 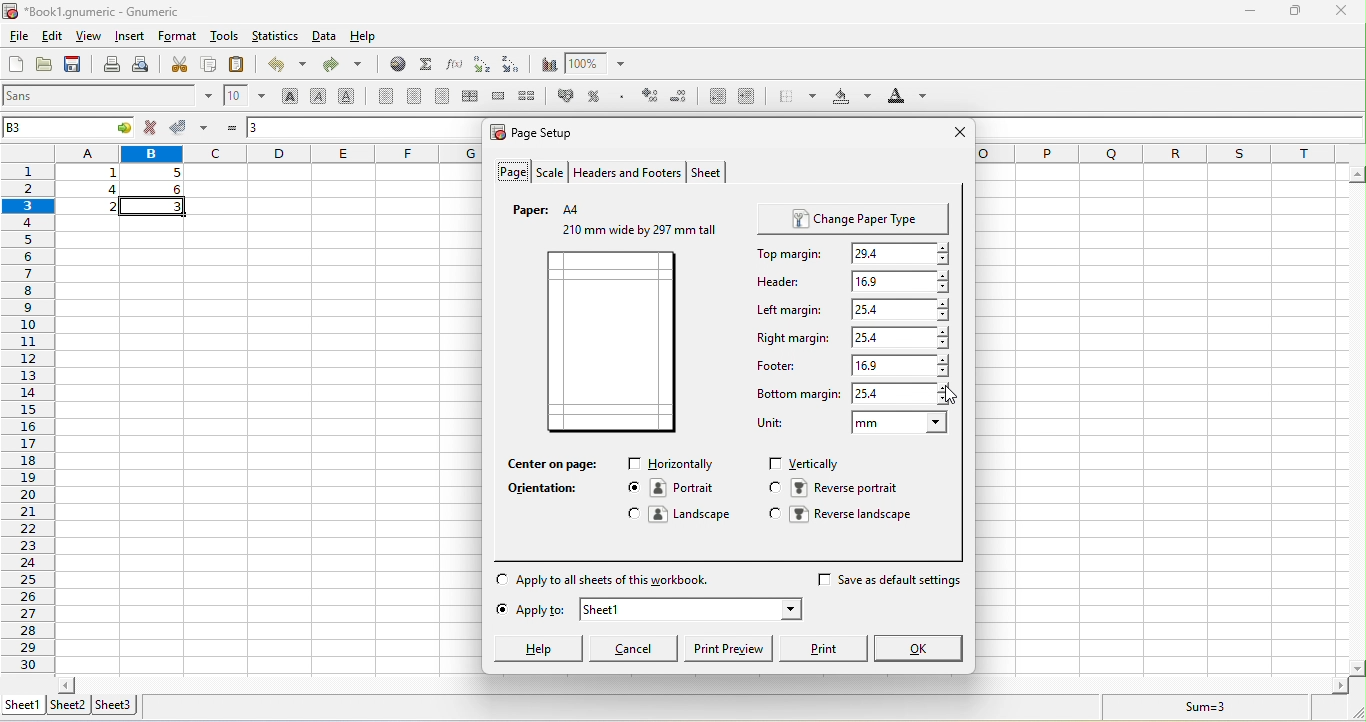 I want to click on 25.4, so click(x=899, y=337).